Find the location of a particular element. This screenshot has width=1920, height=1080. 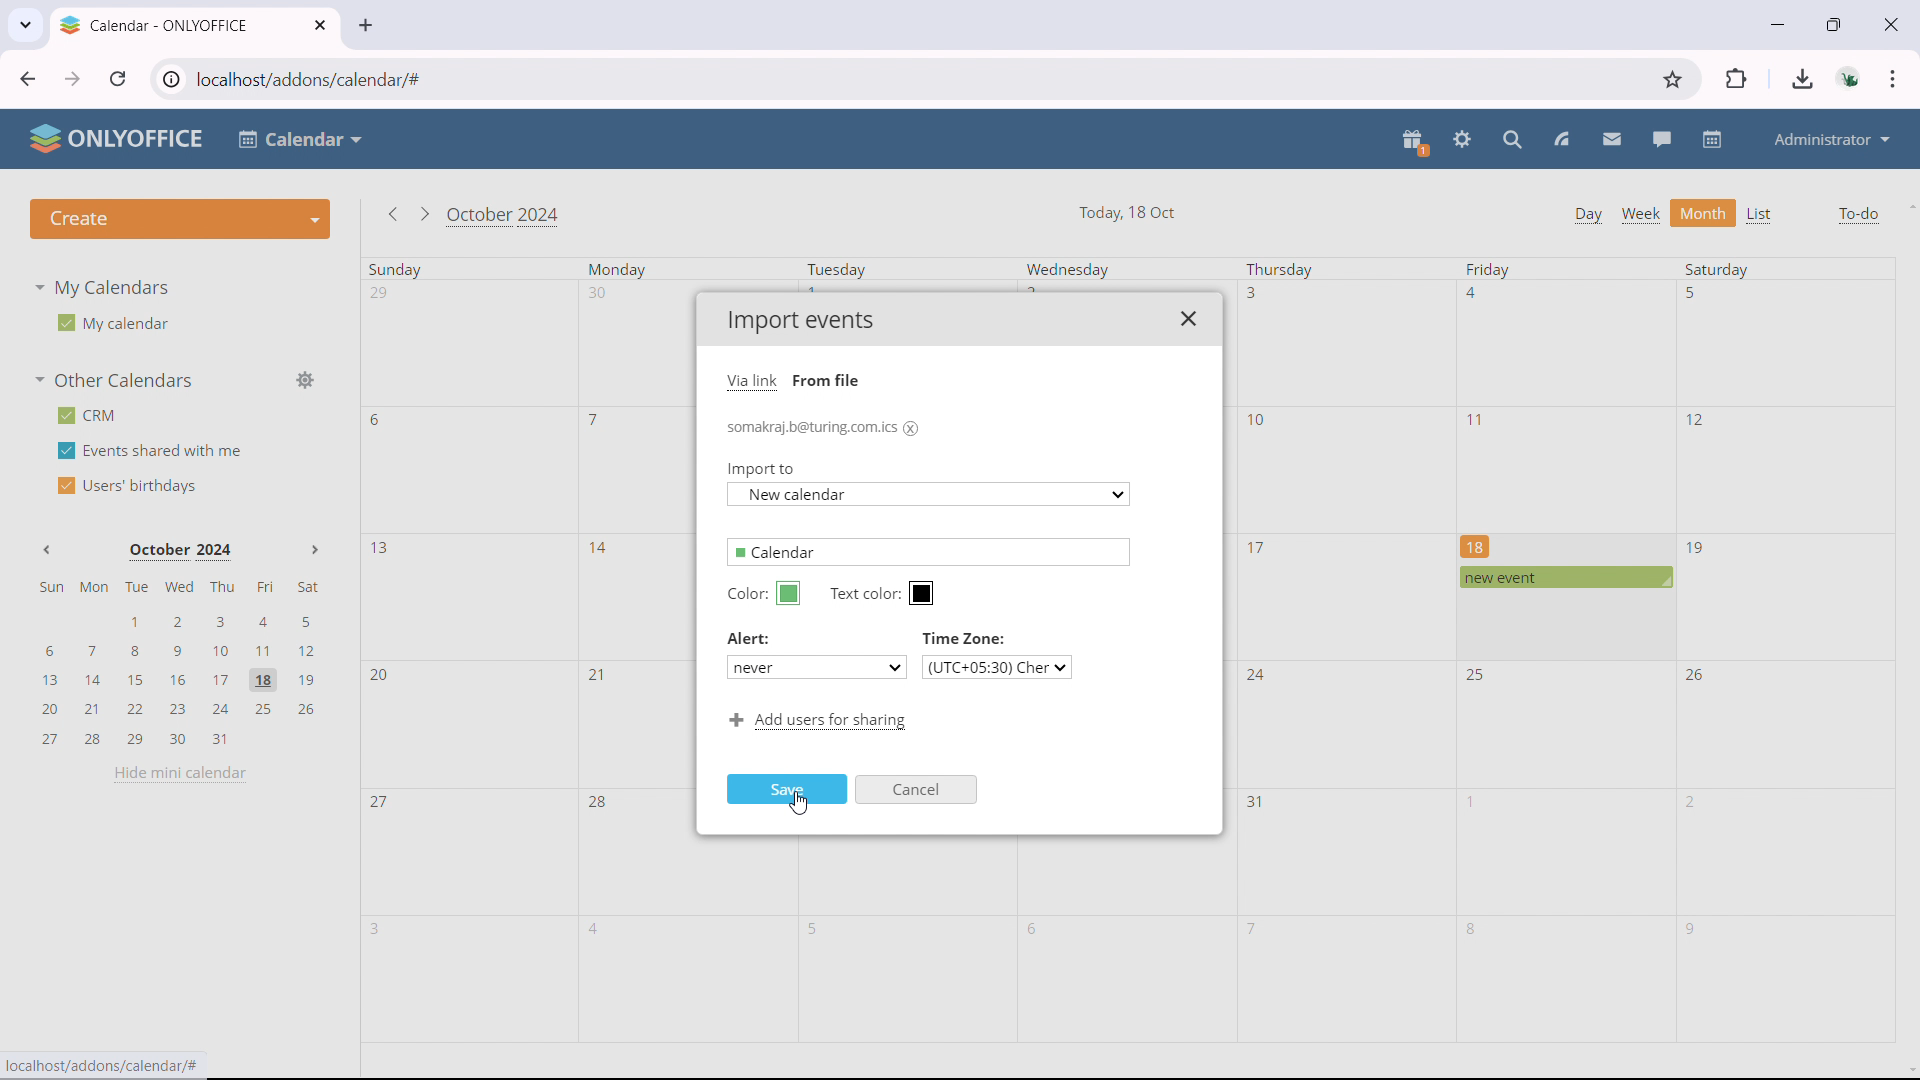

search is located at coordinates (1514, 140).